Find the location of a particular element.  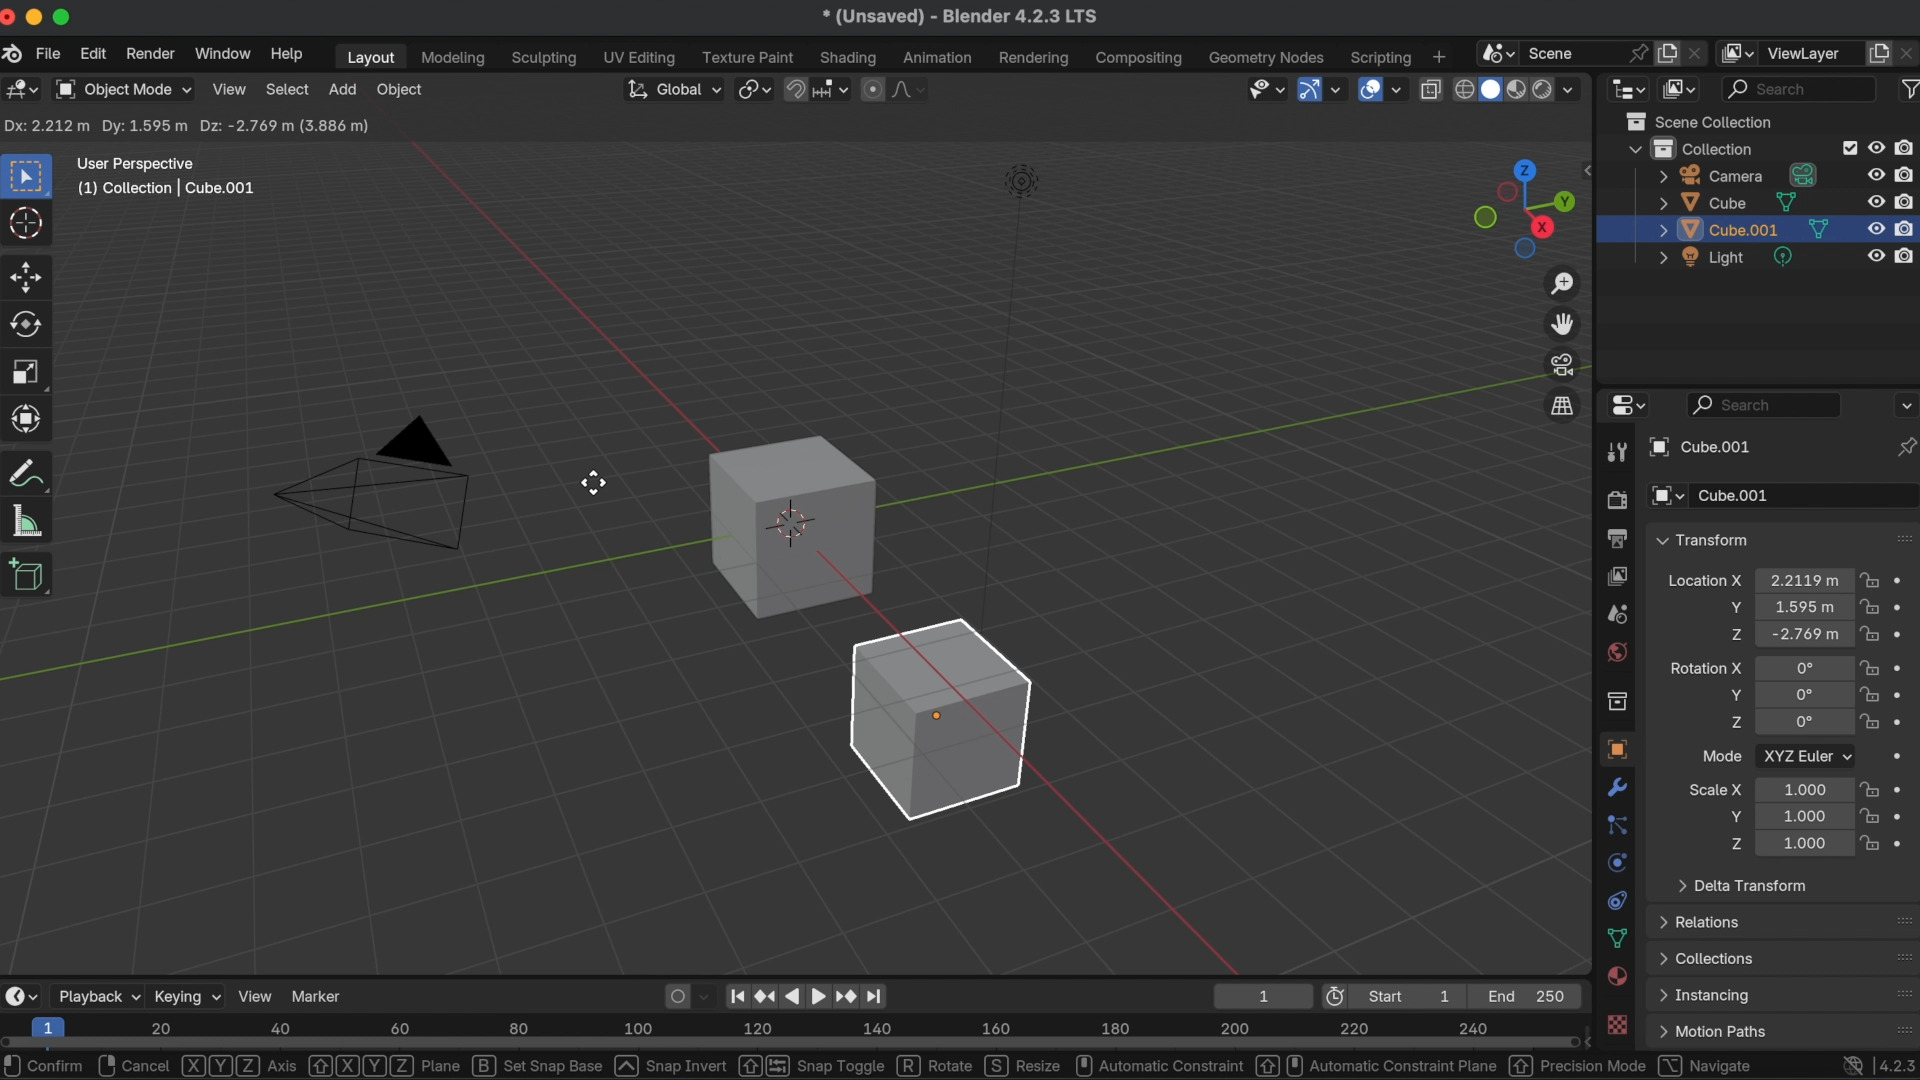

snapping is located at coordinates (833, 88).